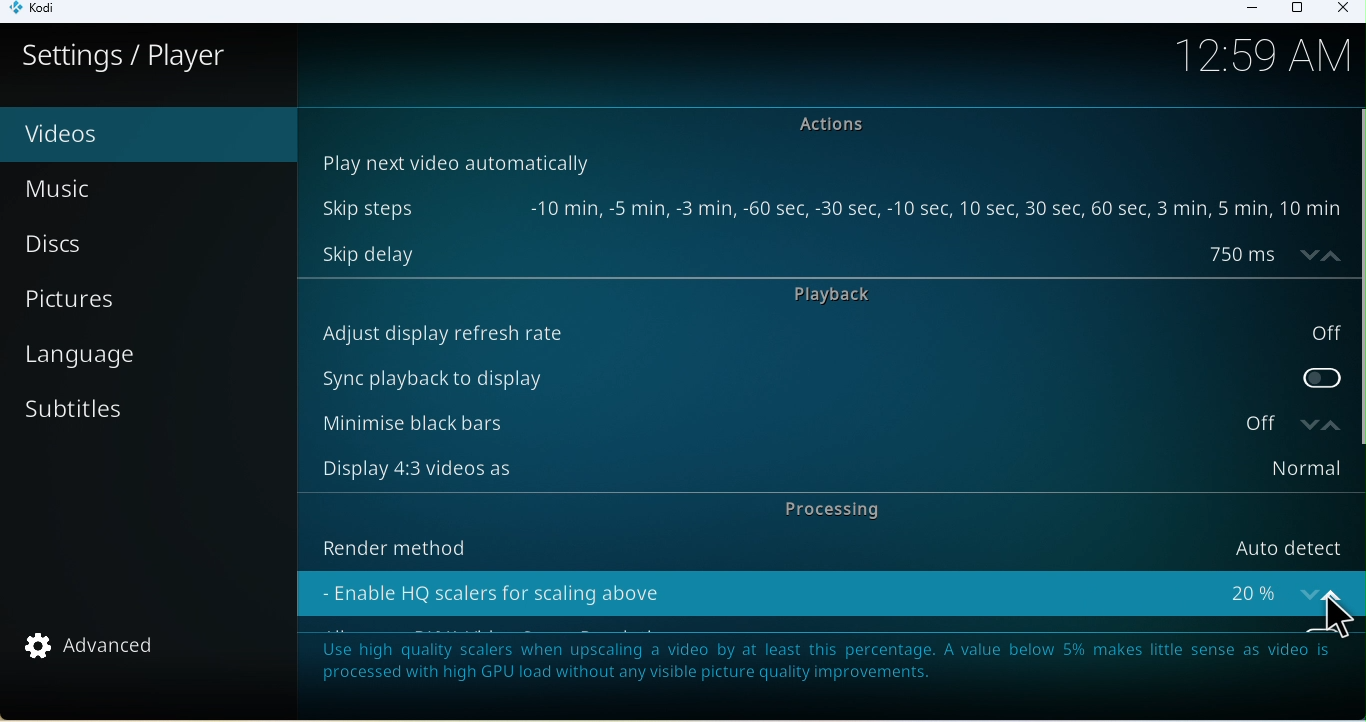  Describe the element at coordinates (826, 510) in the screenshot. I see `Processing` at that location.